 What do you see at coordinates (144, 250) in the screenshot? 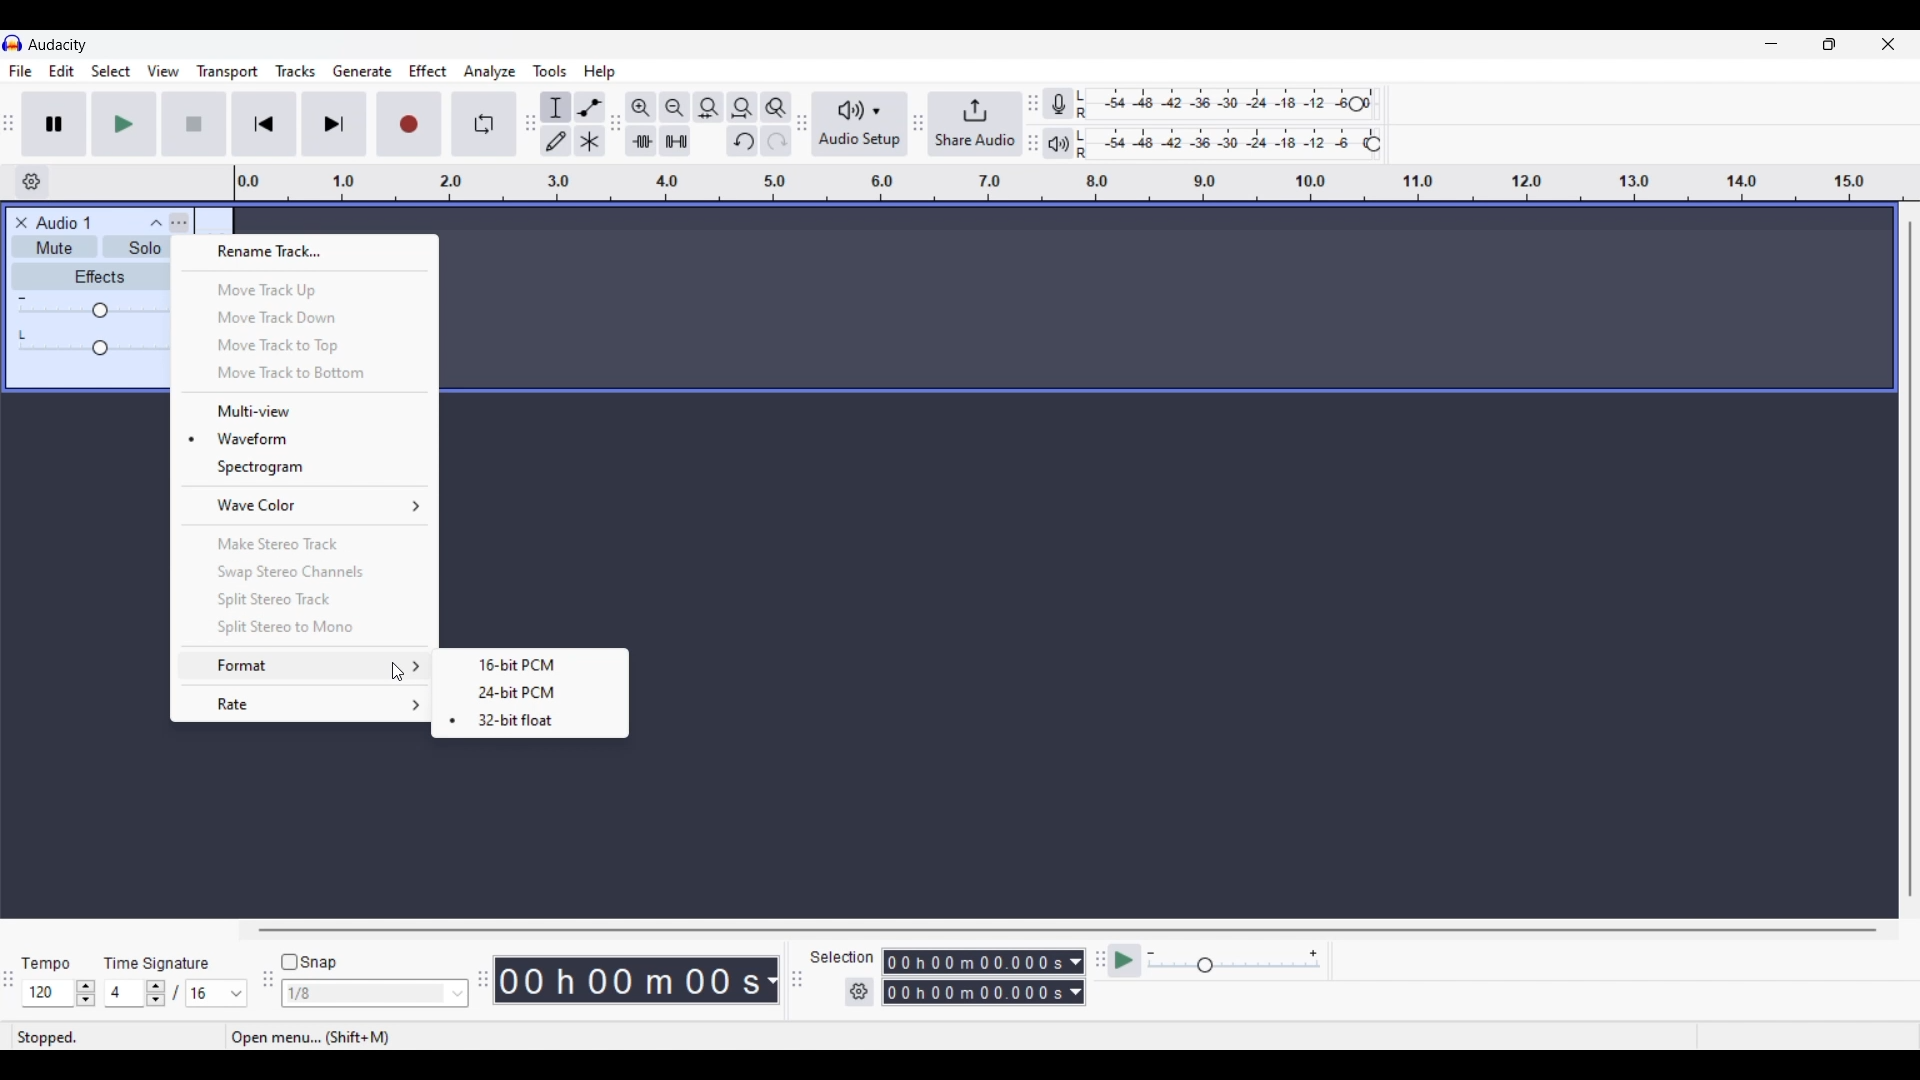
I see `Solo` at bounding box center [144, 250].